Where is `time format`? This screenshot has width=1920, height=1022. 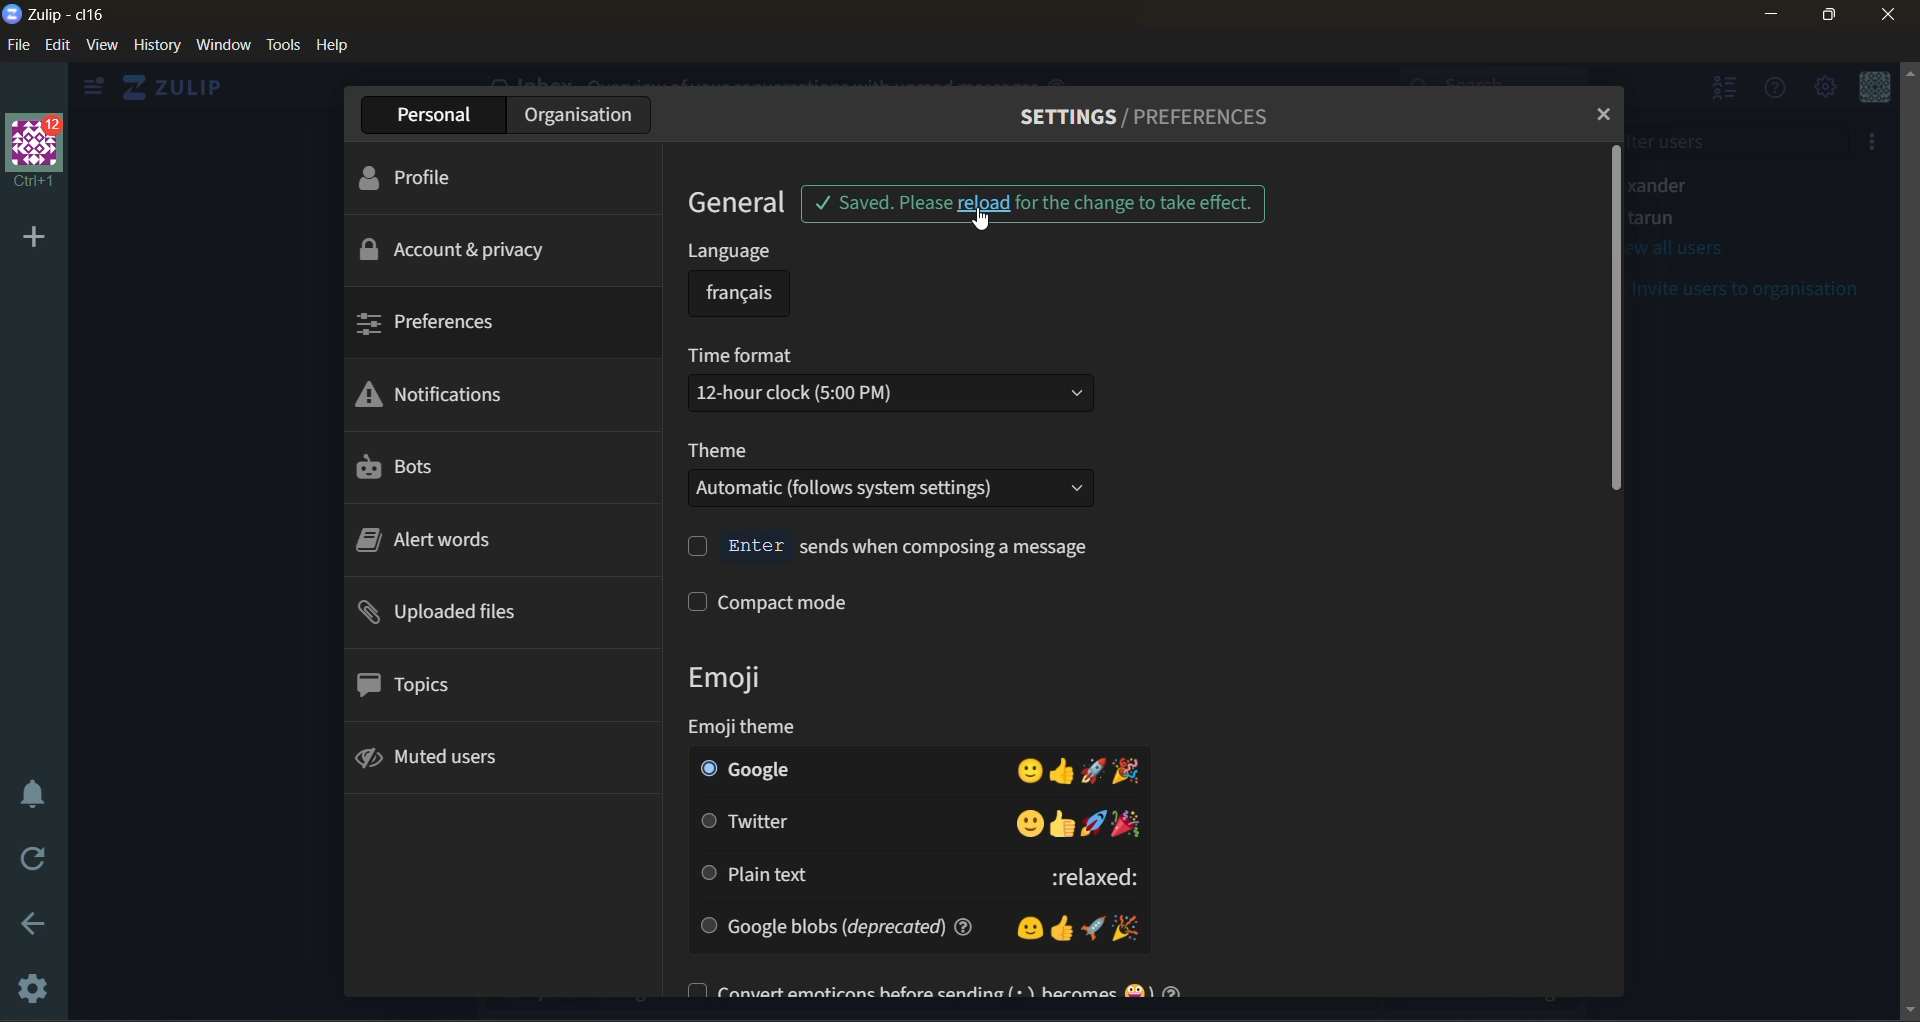 time format is located at coordinates (891, 382).